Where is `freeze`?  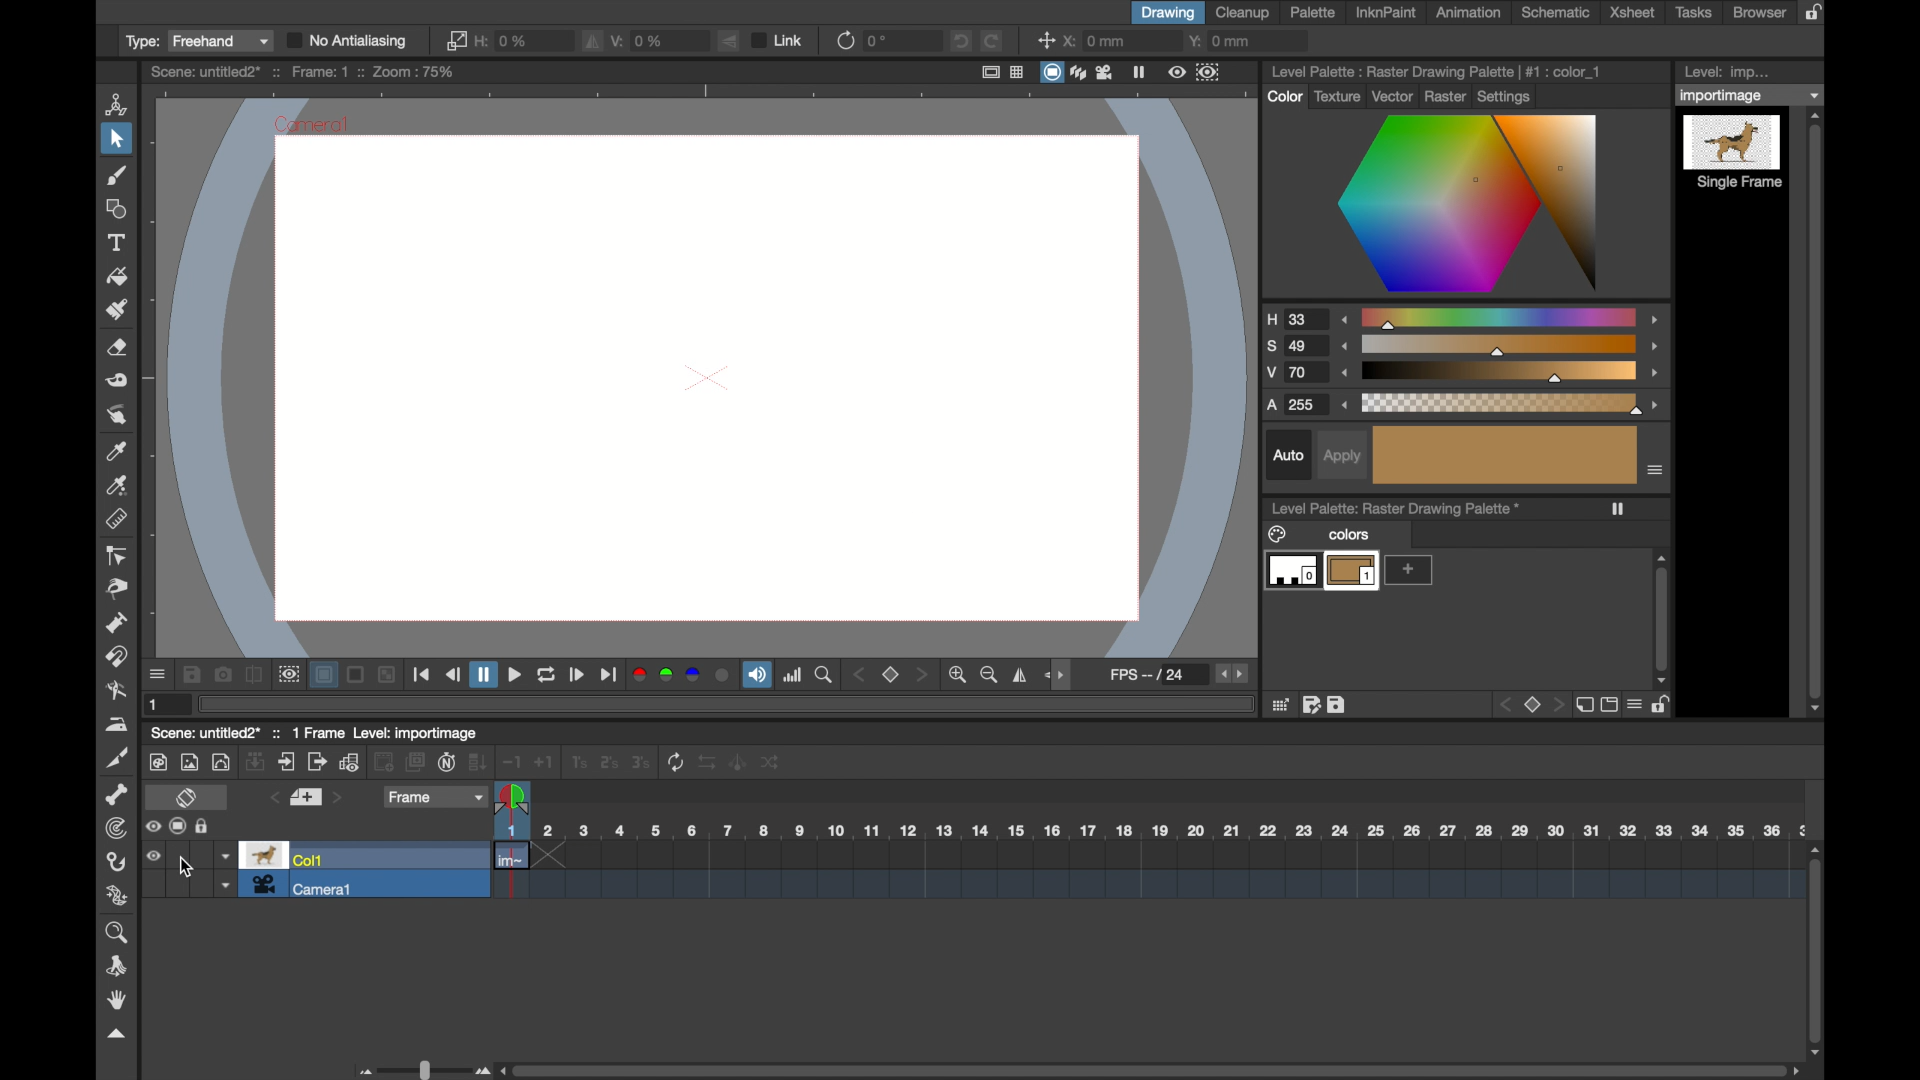
freeze is located at coordinates (1620, 509).